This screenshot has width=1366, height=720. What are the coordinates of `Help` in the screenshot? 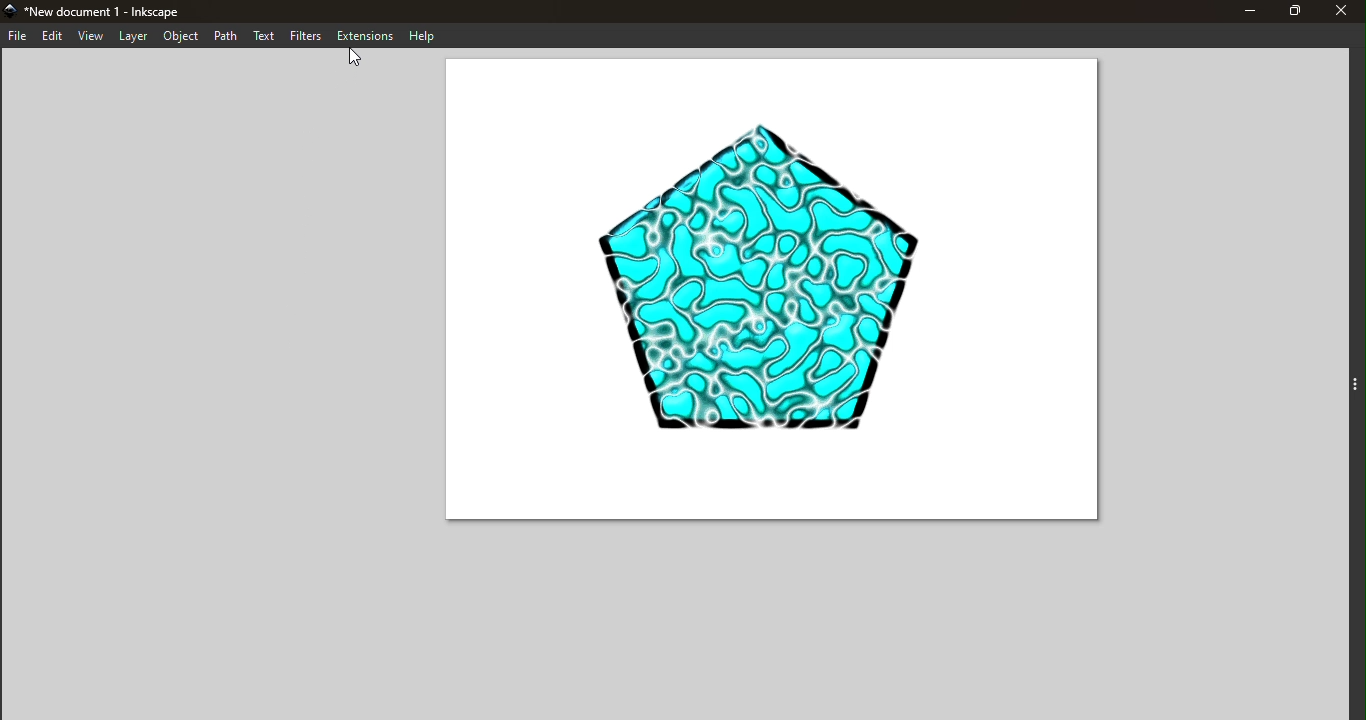 It's located at (426, 36).